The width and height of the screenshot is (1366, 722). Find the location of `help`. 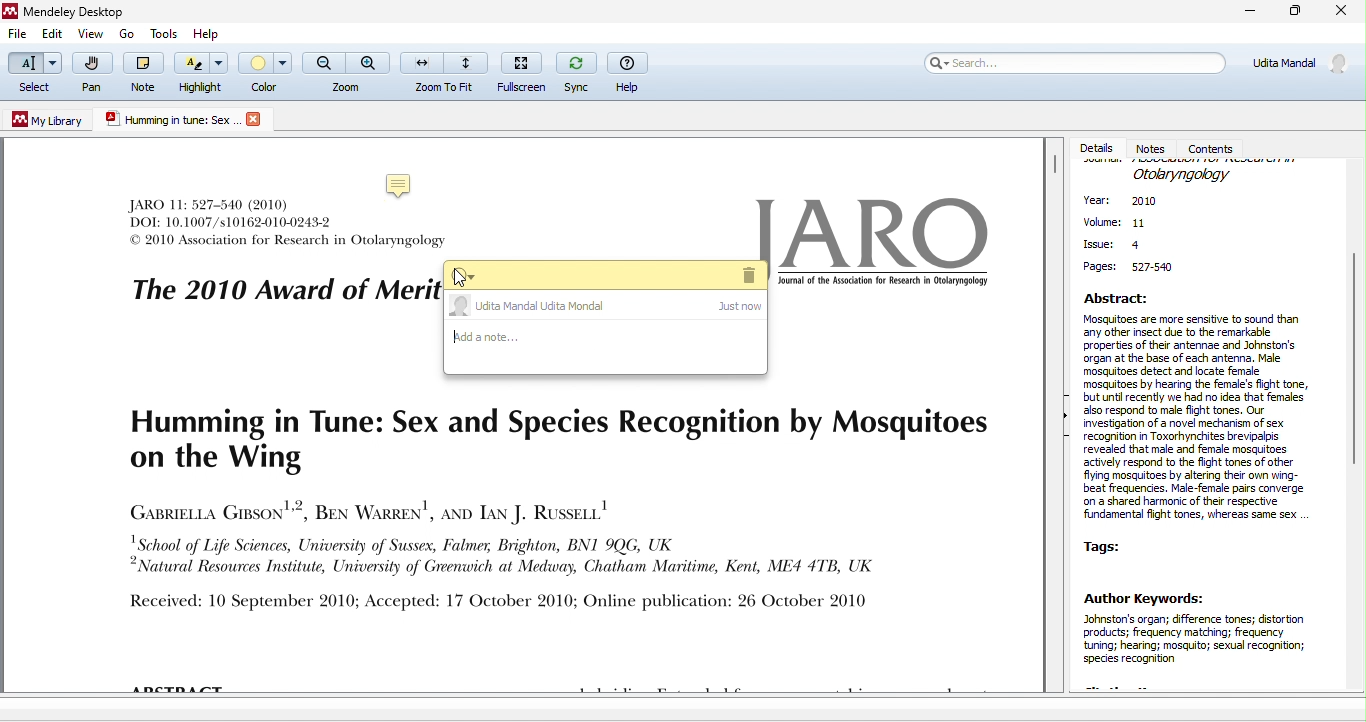

help is located at coordinates (630, 72).